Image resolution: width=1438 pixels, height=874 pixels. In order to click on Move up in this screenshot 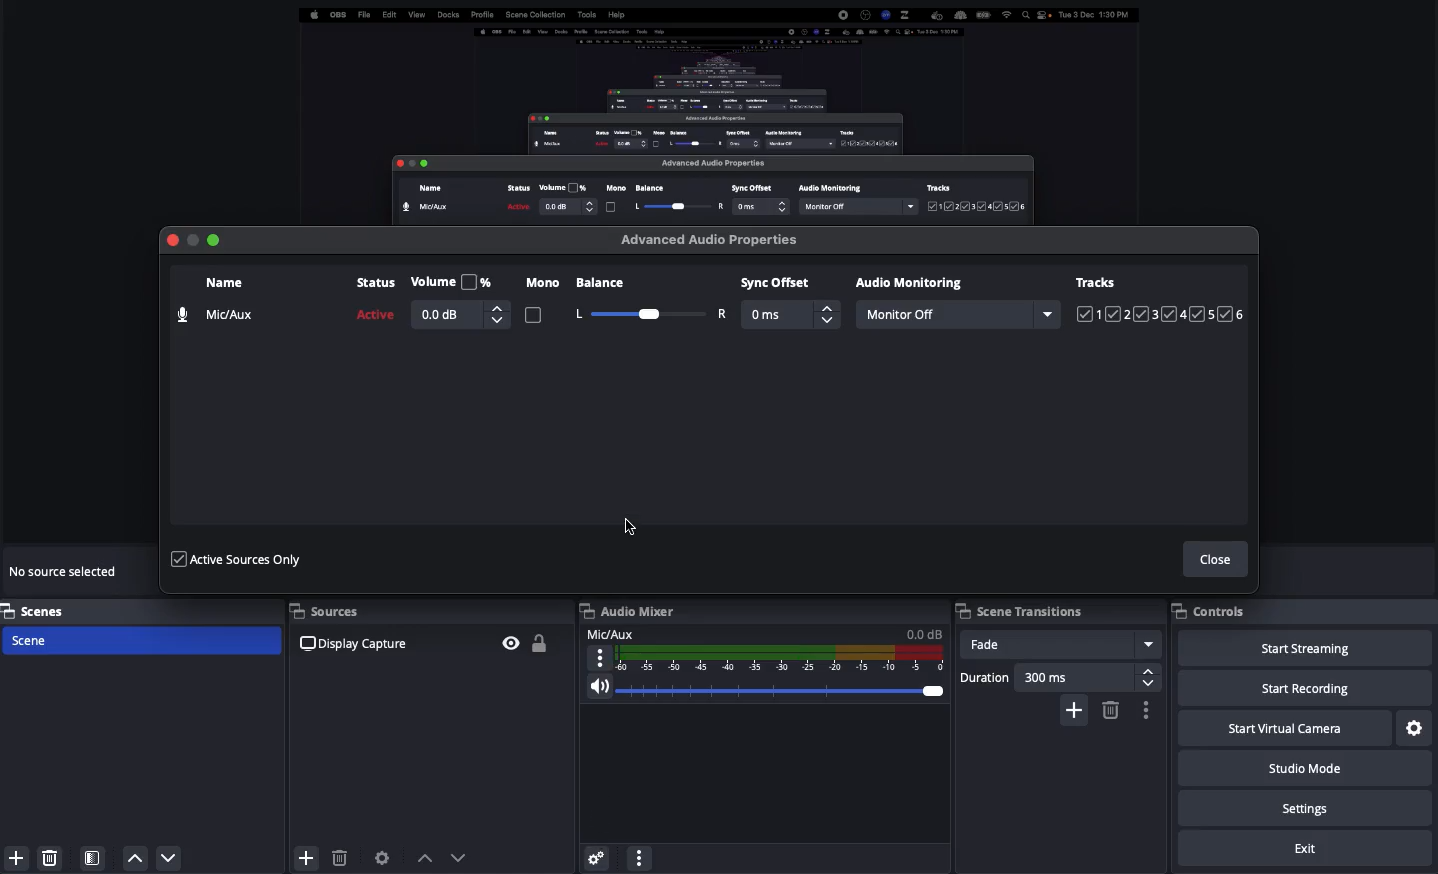, I will do `click(427, 860)`.